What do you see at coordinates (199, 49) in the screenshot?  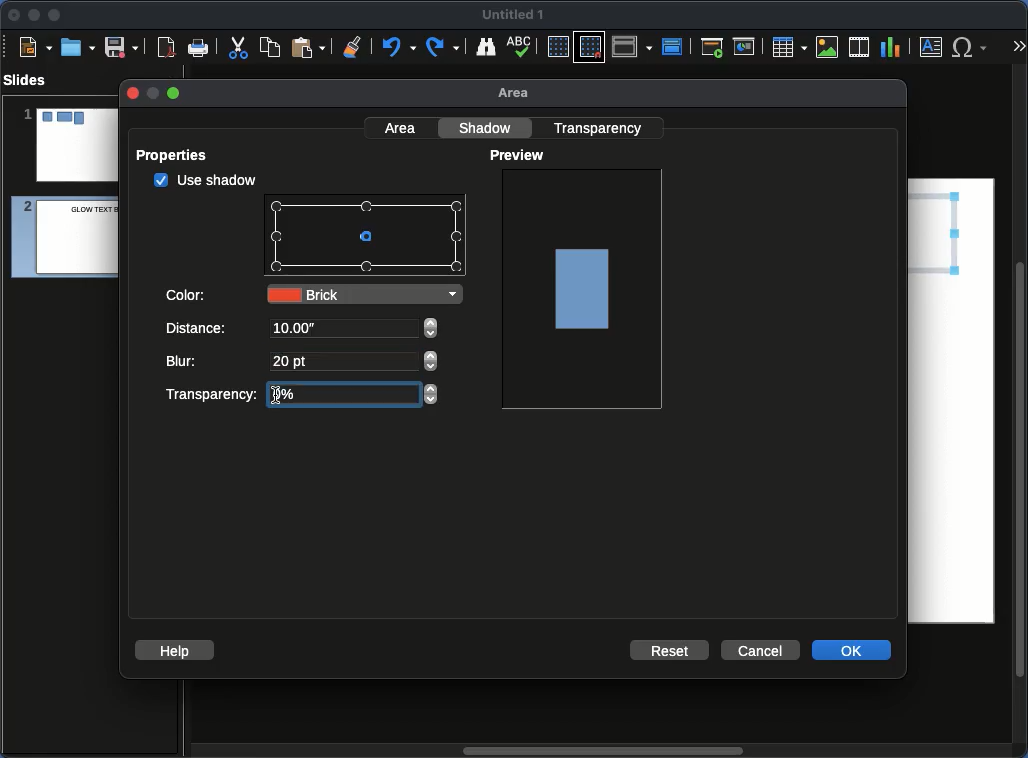 I see `Print` at bounding box center [199, 49].